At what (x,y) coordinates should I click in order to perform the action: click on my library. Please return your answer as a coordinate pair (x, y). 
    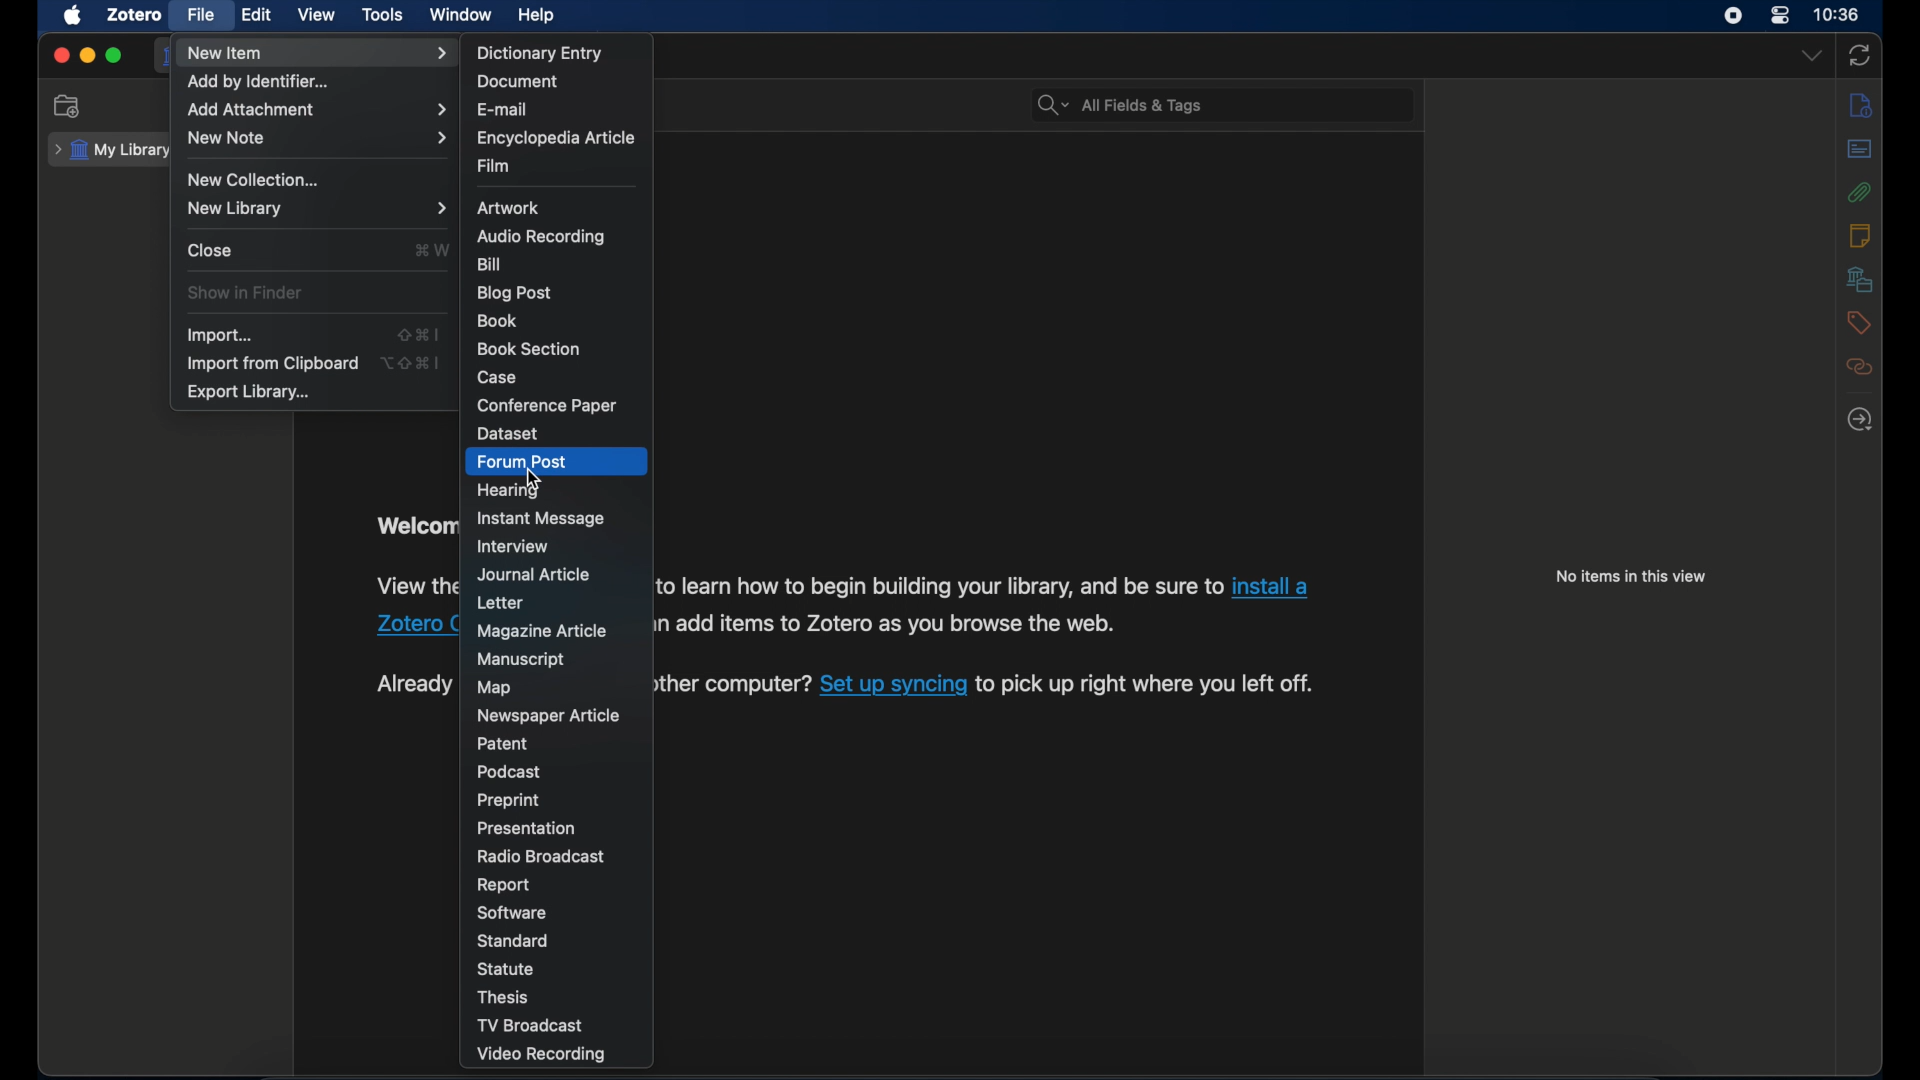
    Looking at the image, I should click on (110, 151).